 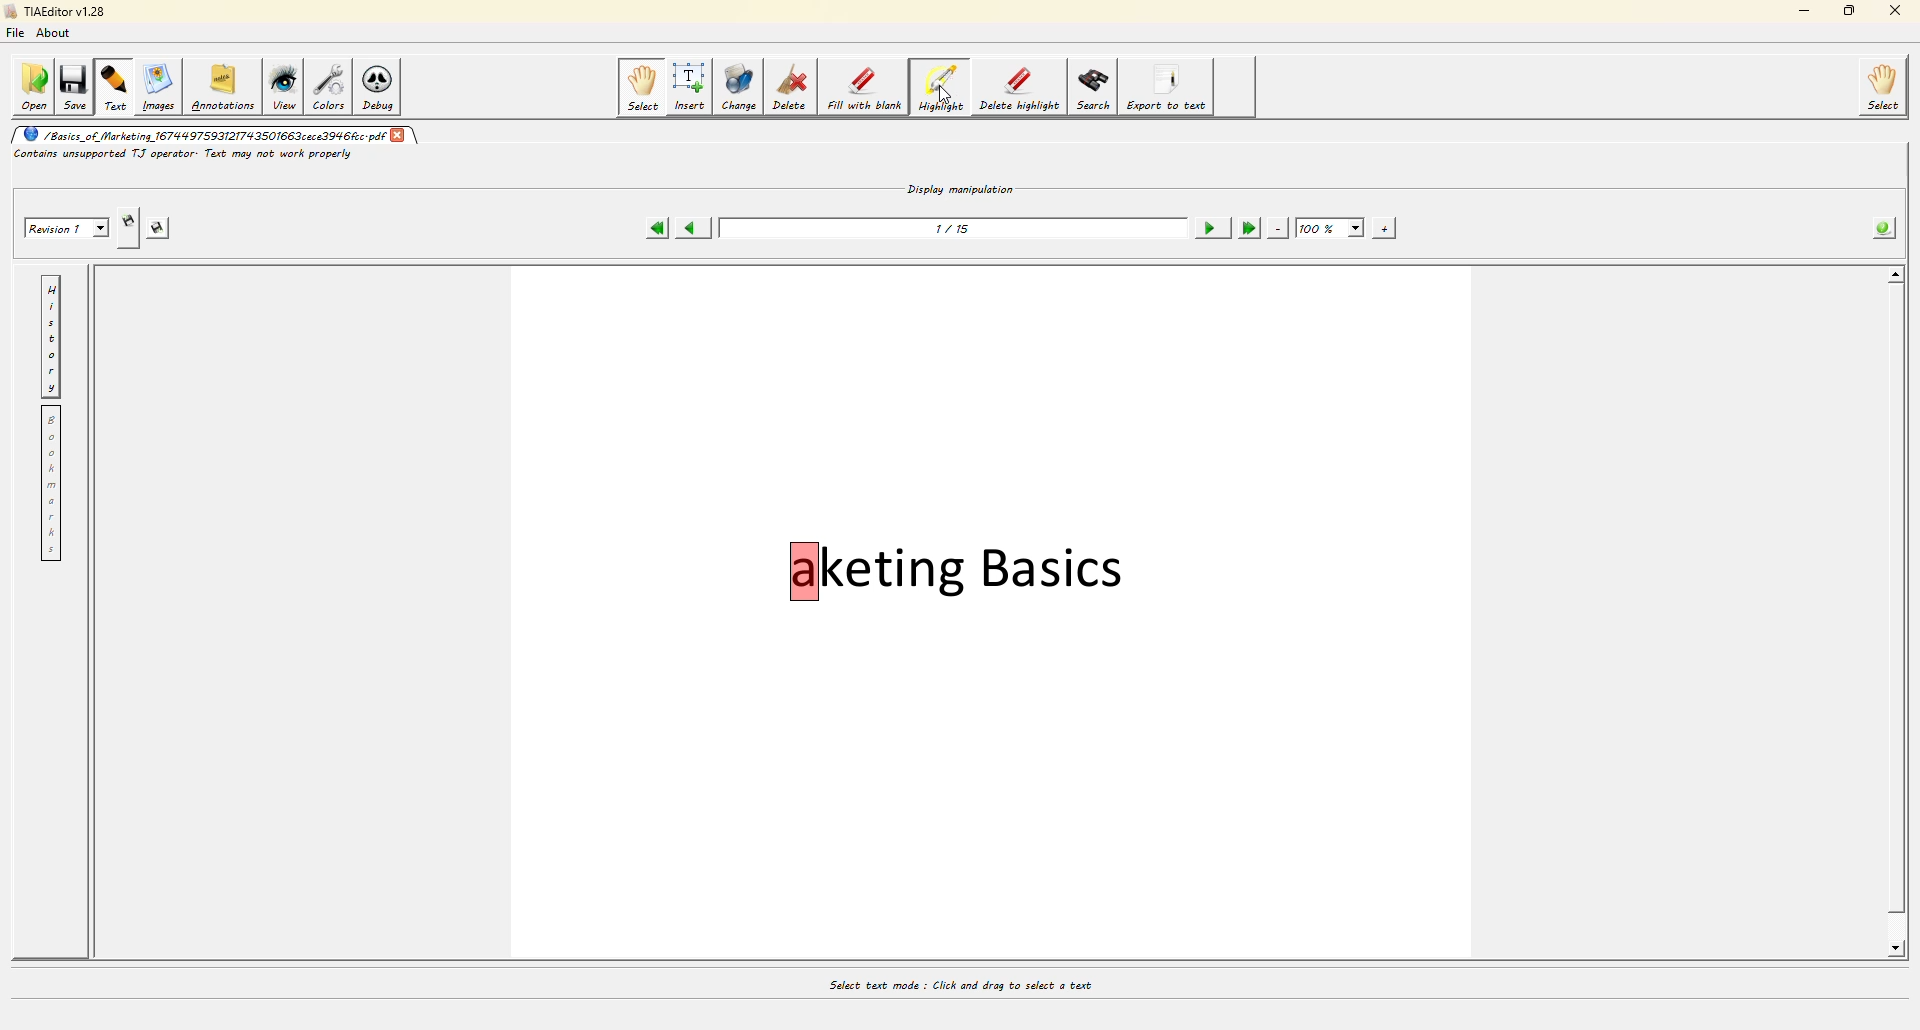 I want to click on history, so click(x=50, y=339).